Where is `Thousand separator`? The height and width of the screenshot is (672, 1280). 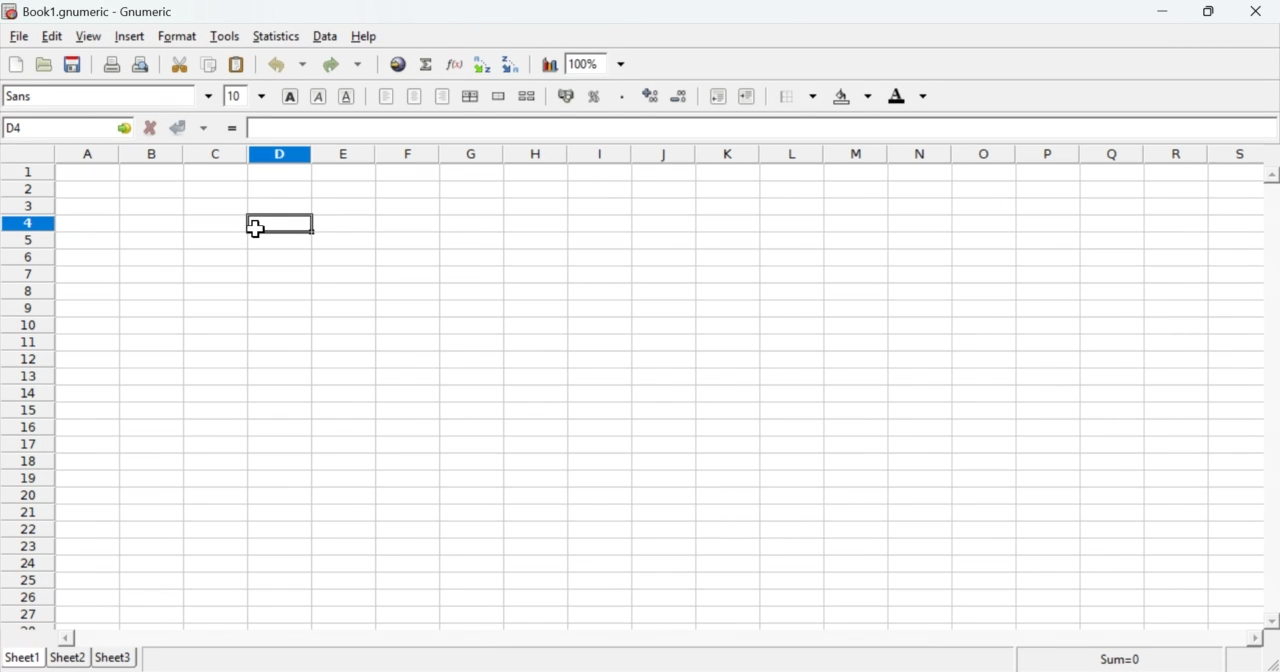
Thousand separator is located at coordinates (621, 97).